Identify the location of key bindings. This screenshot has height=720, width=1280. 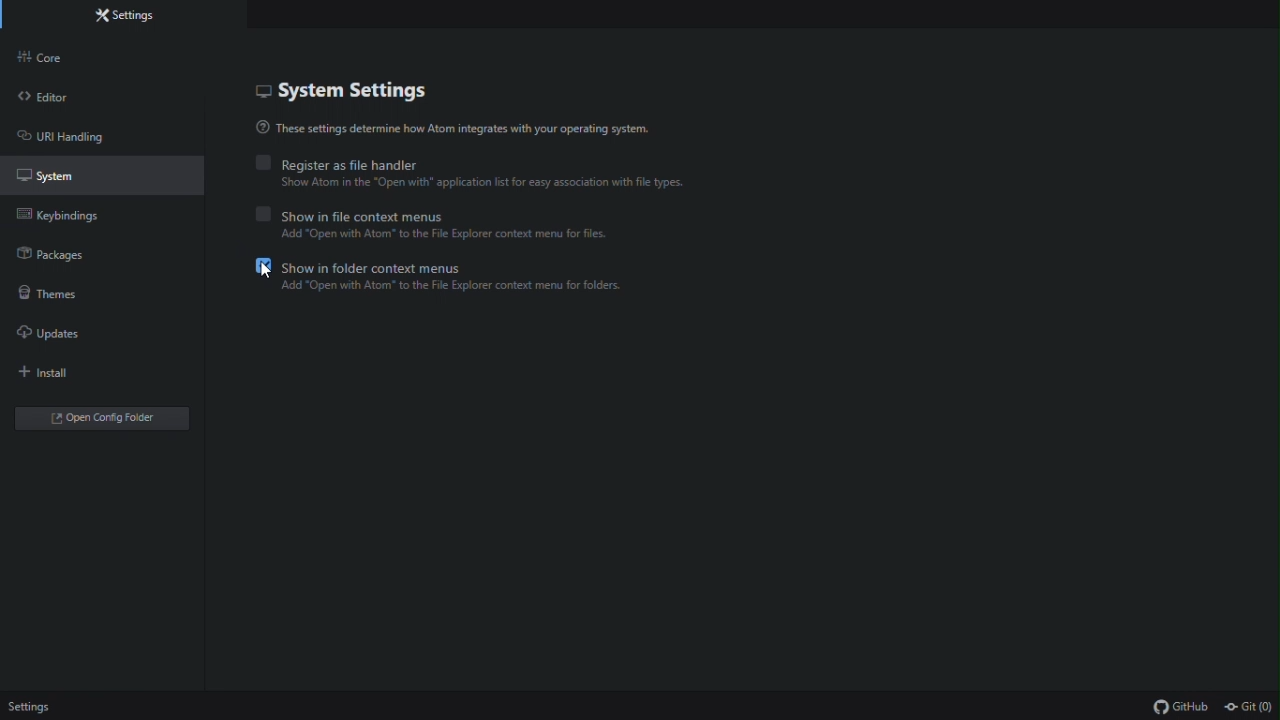
(101, 212).